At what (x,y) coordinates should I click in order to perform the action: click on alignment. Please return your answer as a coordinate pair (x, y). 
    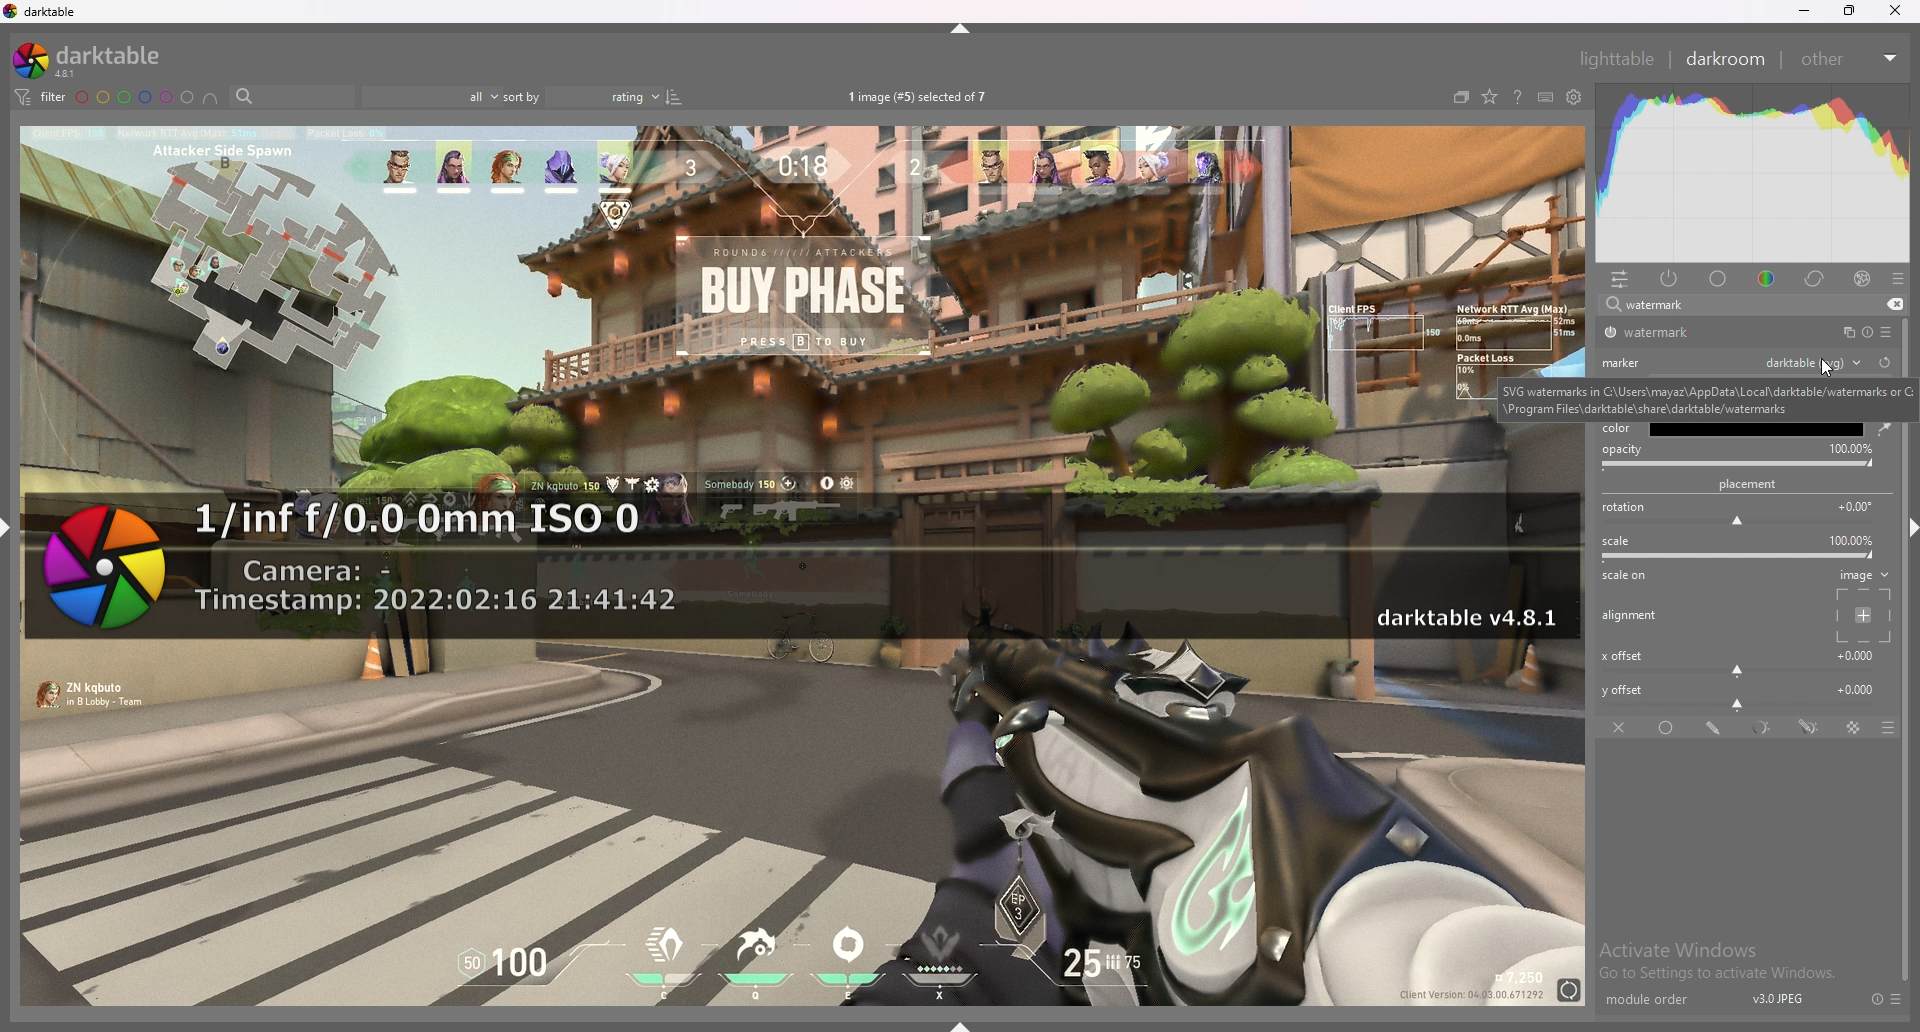
    Looking at the image, I should click on (1633, 616).